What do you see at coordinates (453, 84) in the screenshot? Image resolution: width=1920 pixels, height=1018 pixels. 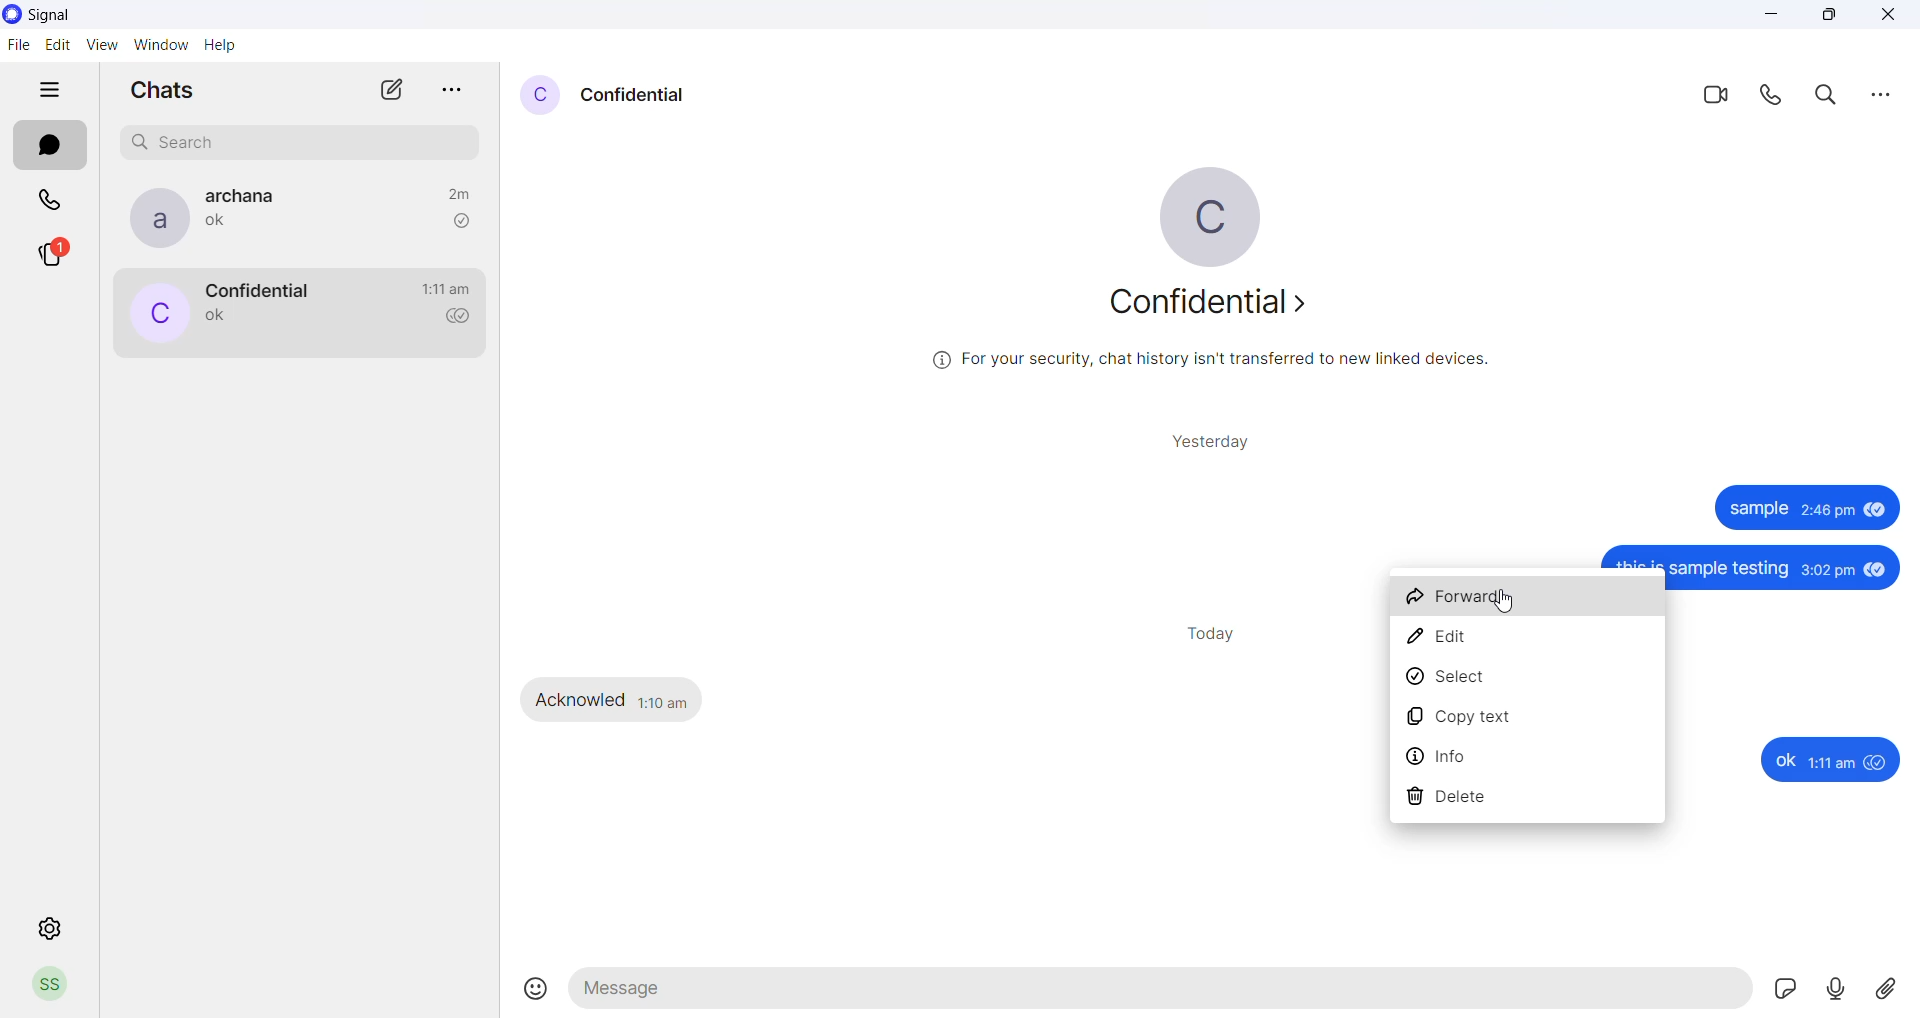 I see `more options` at bounding box center [453, 84].